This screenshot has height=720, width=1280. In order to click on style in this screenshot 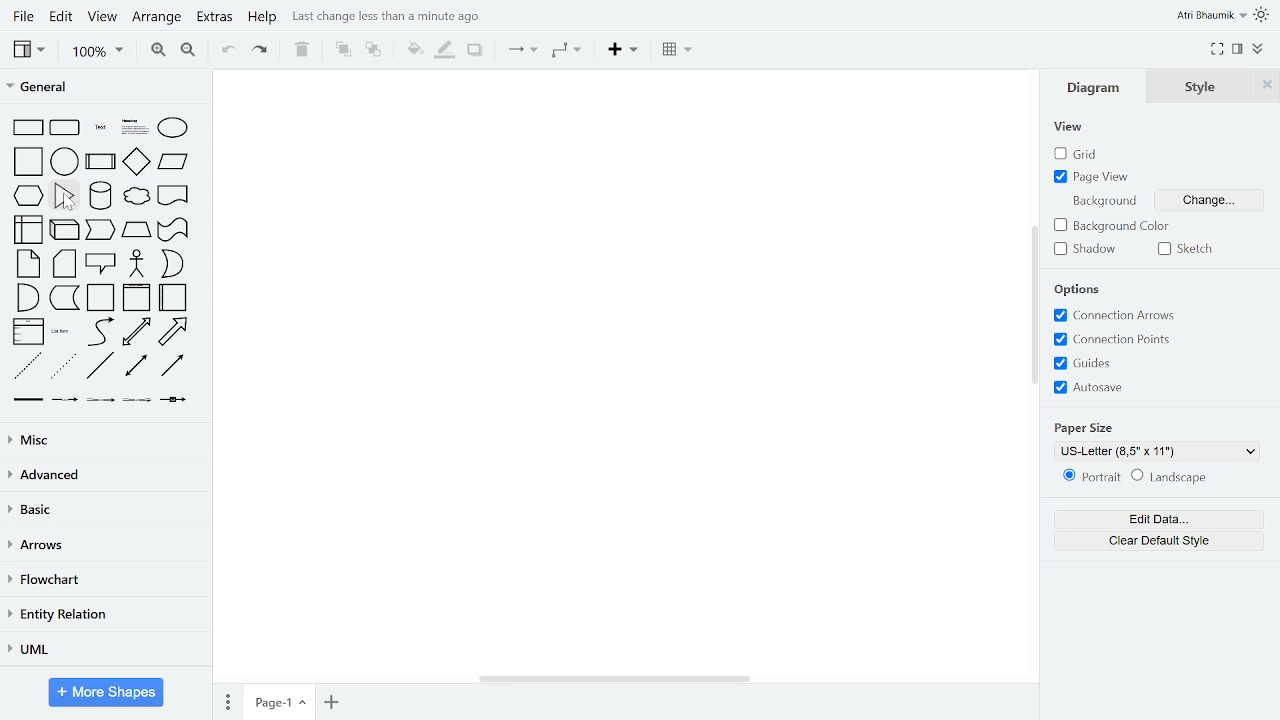, I will do `click(1204, 87)`.